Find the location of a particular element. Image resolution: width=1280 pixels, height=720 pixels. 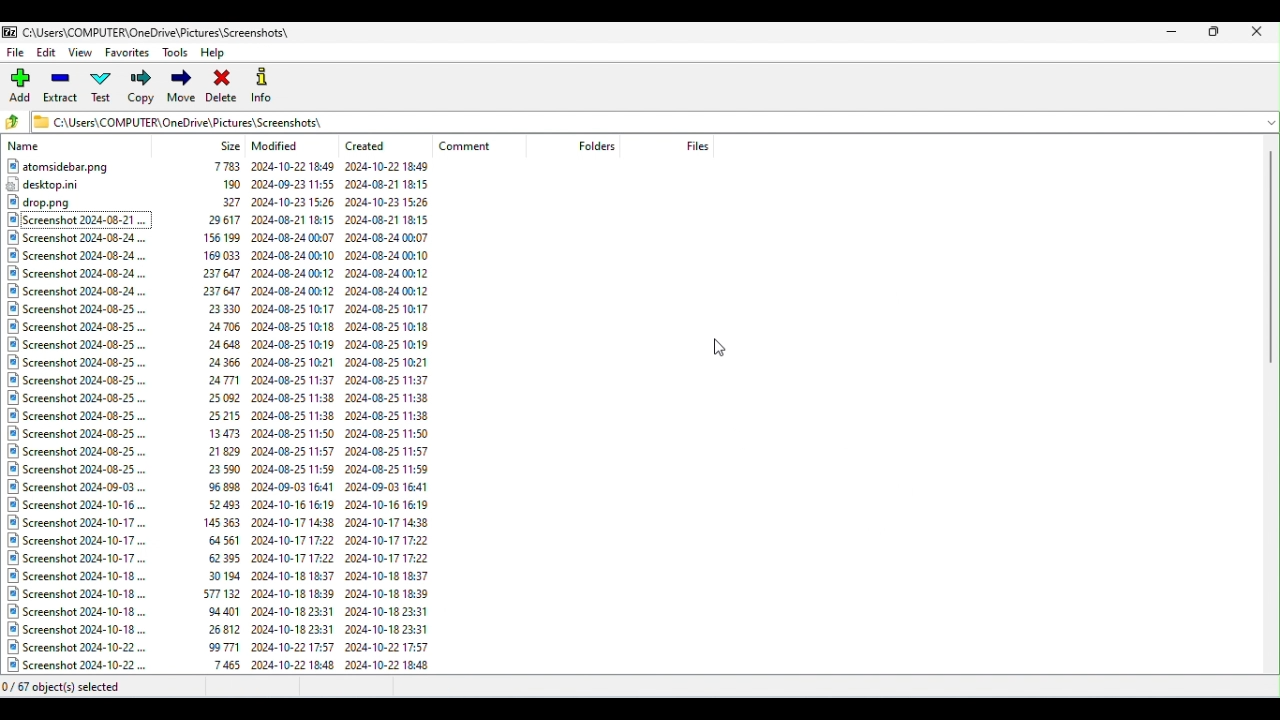

Move is located at coordinates (181, 88).